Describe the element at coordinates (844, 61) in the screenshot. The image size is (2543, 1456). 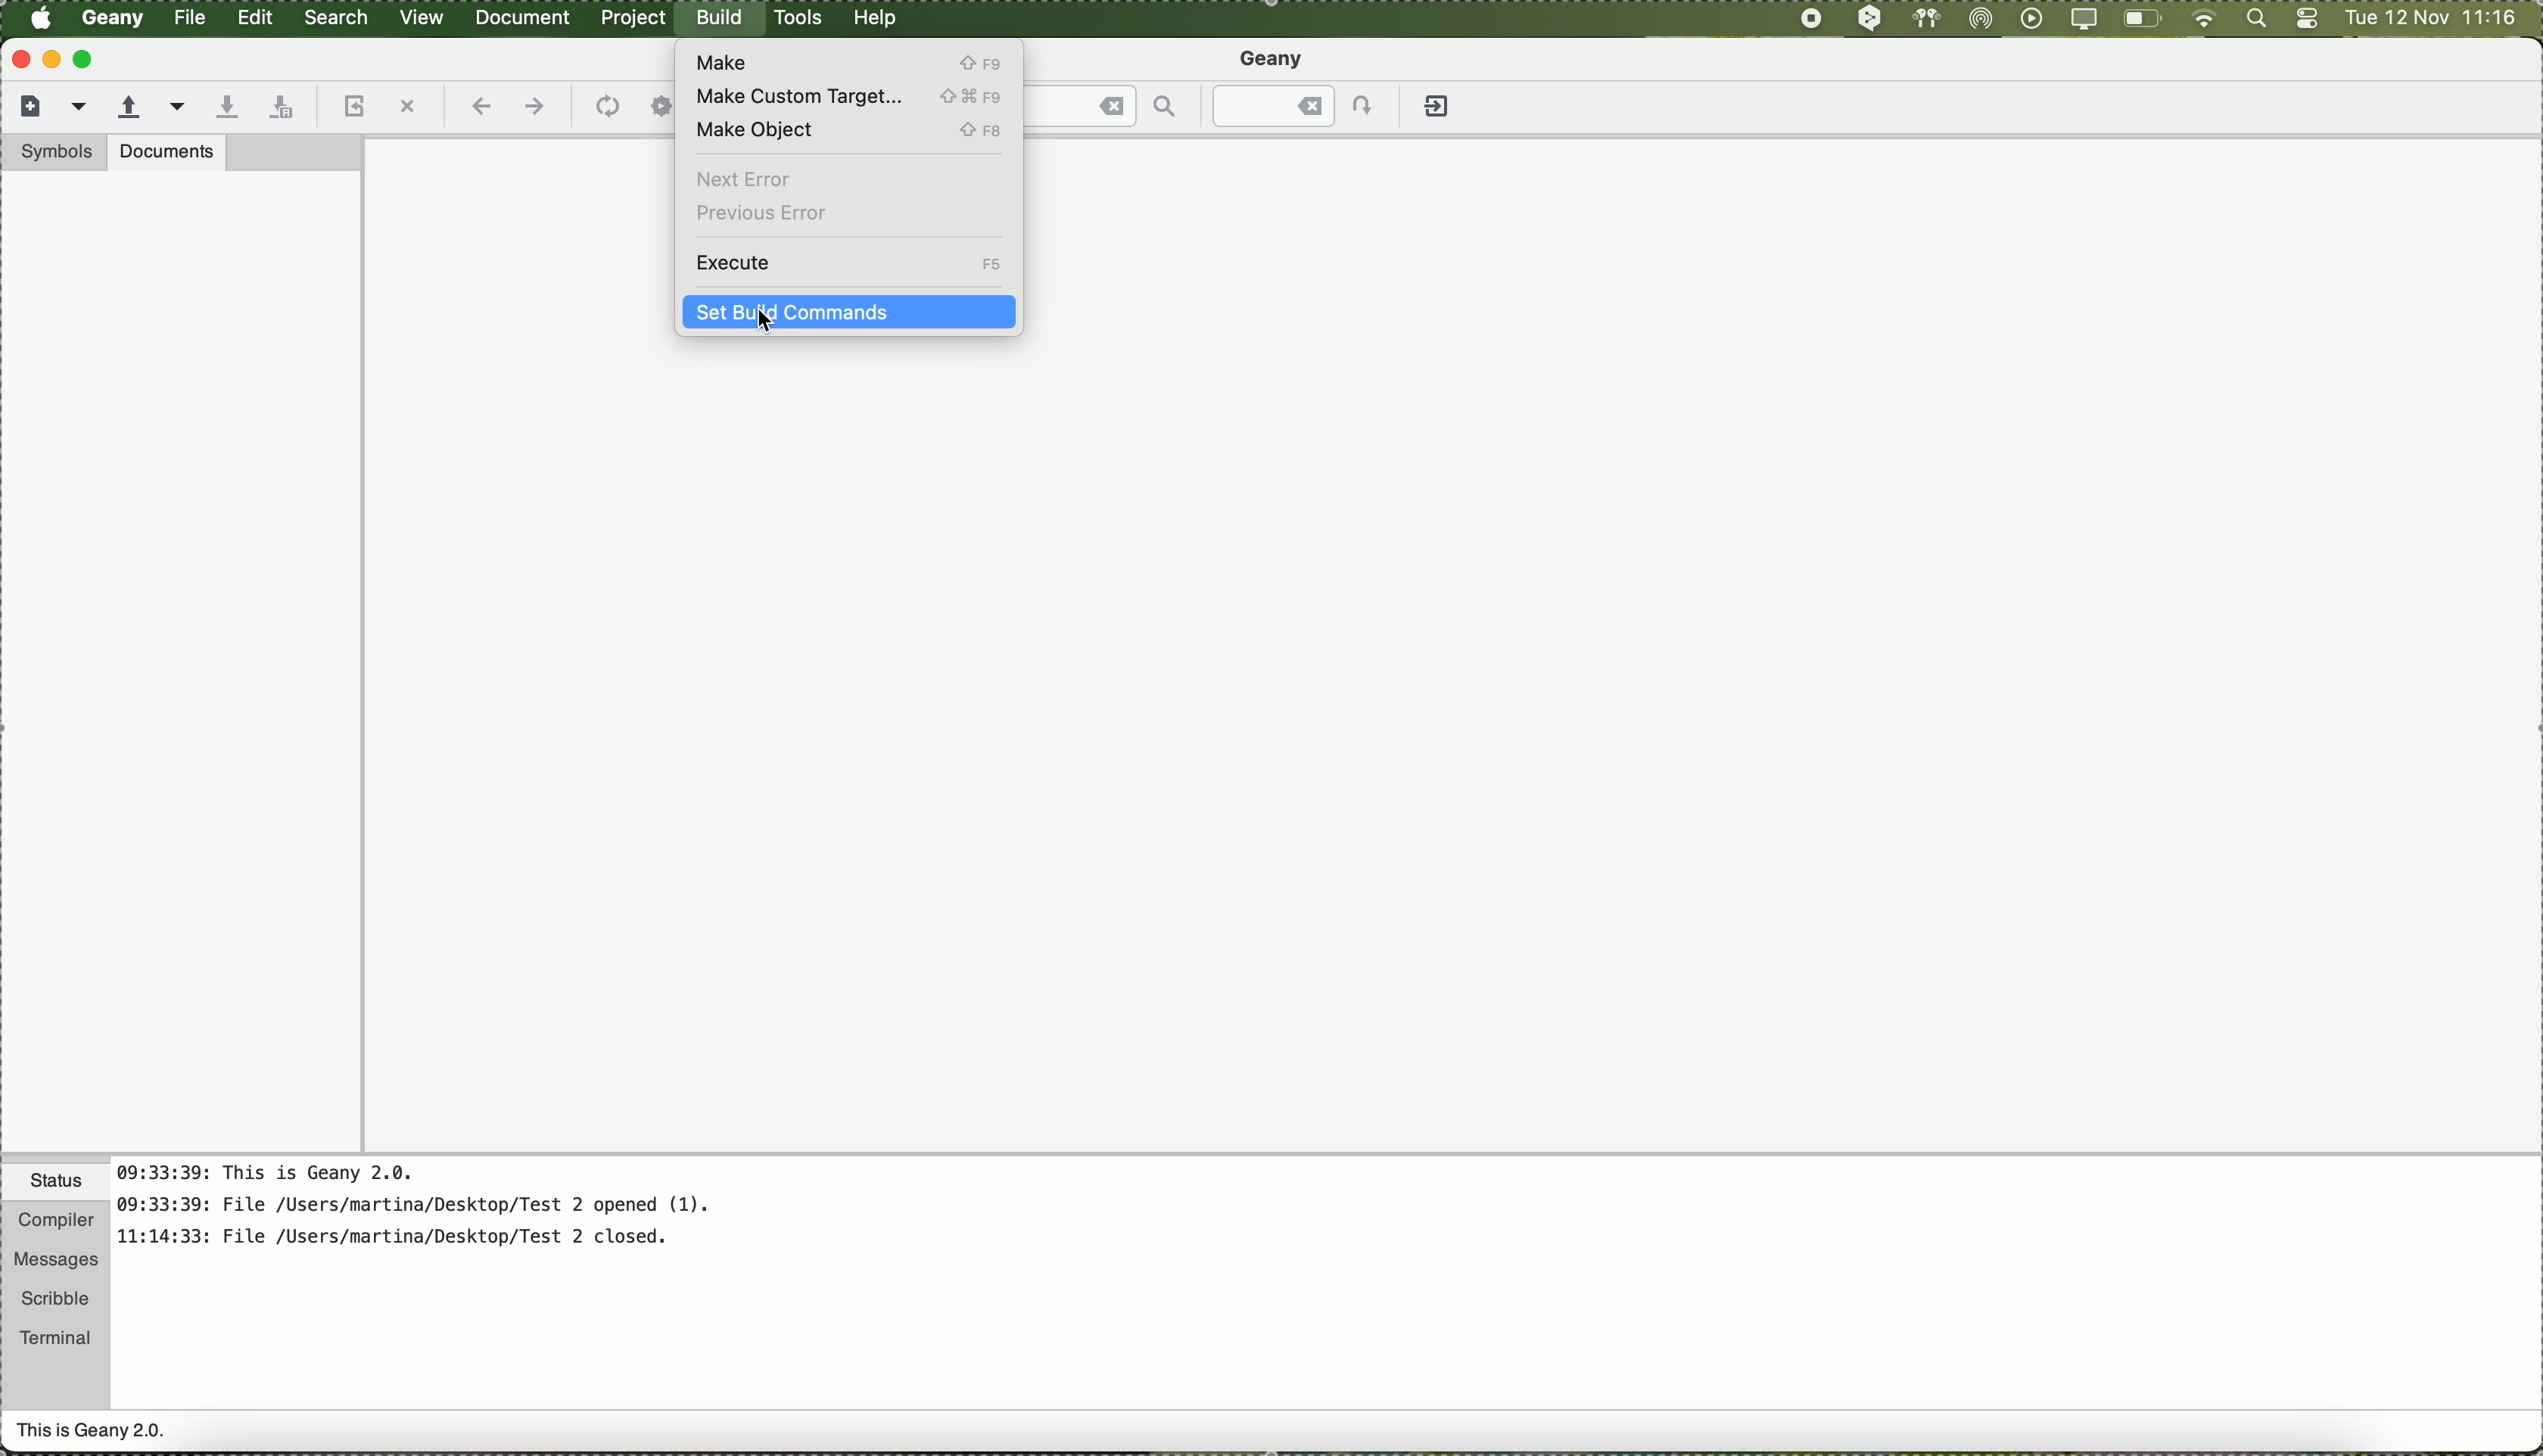
I see `make` at that location.